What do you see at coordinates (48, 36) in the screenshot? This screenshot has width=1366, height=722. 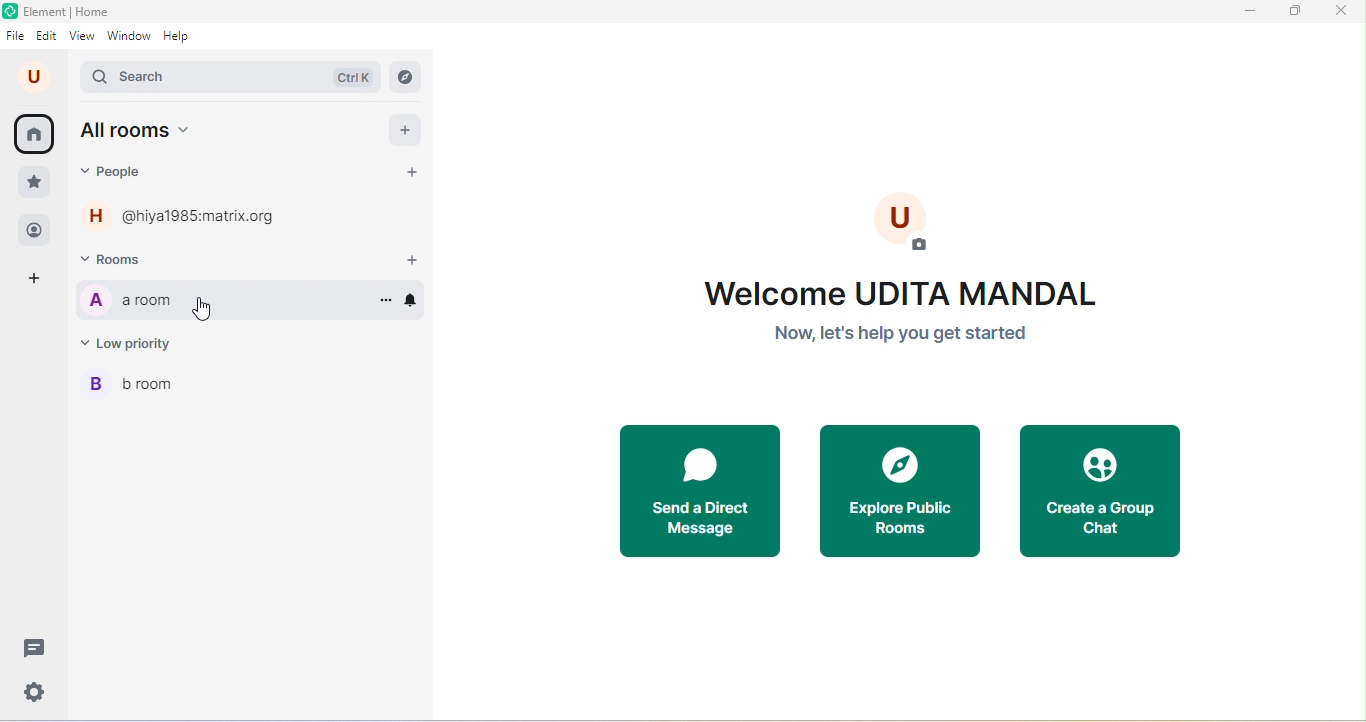 I see `edit` at bounding box center [48, 36].